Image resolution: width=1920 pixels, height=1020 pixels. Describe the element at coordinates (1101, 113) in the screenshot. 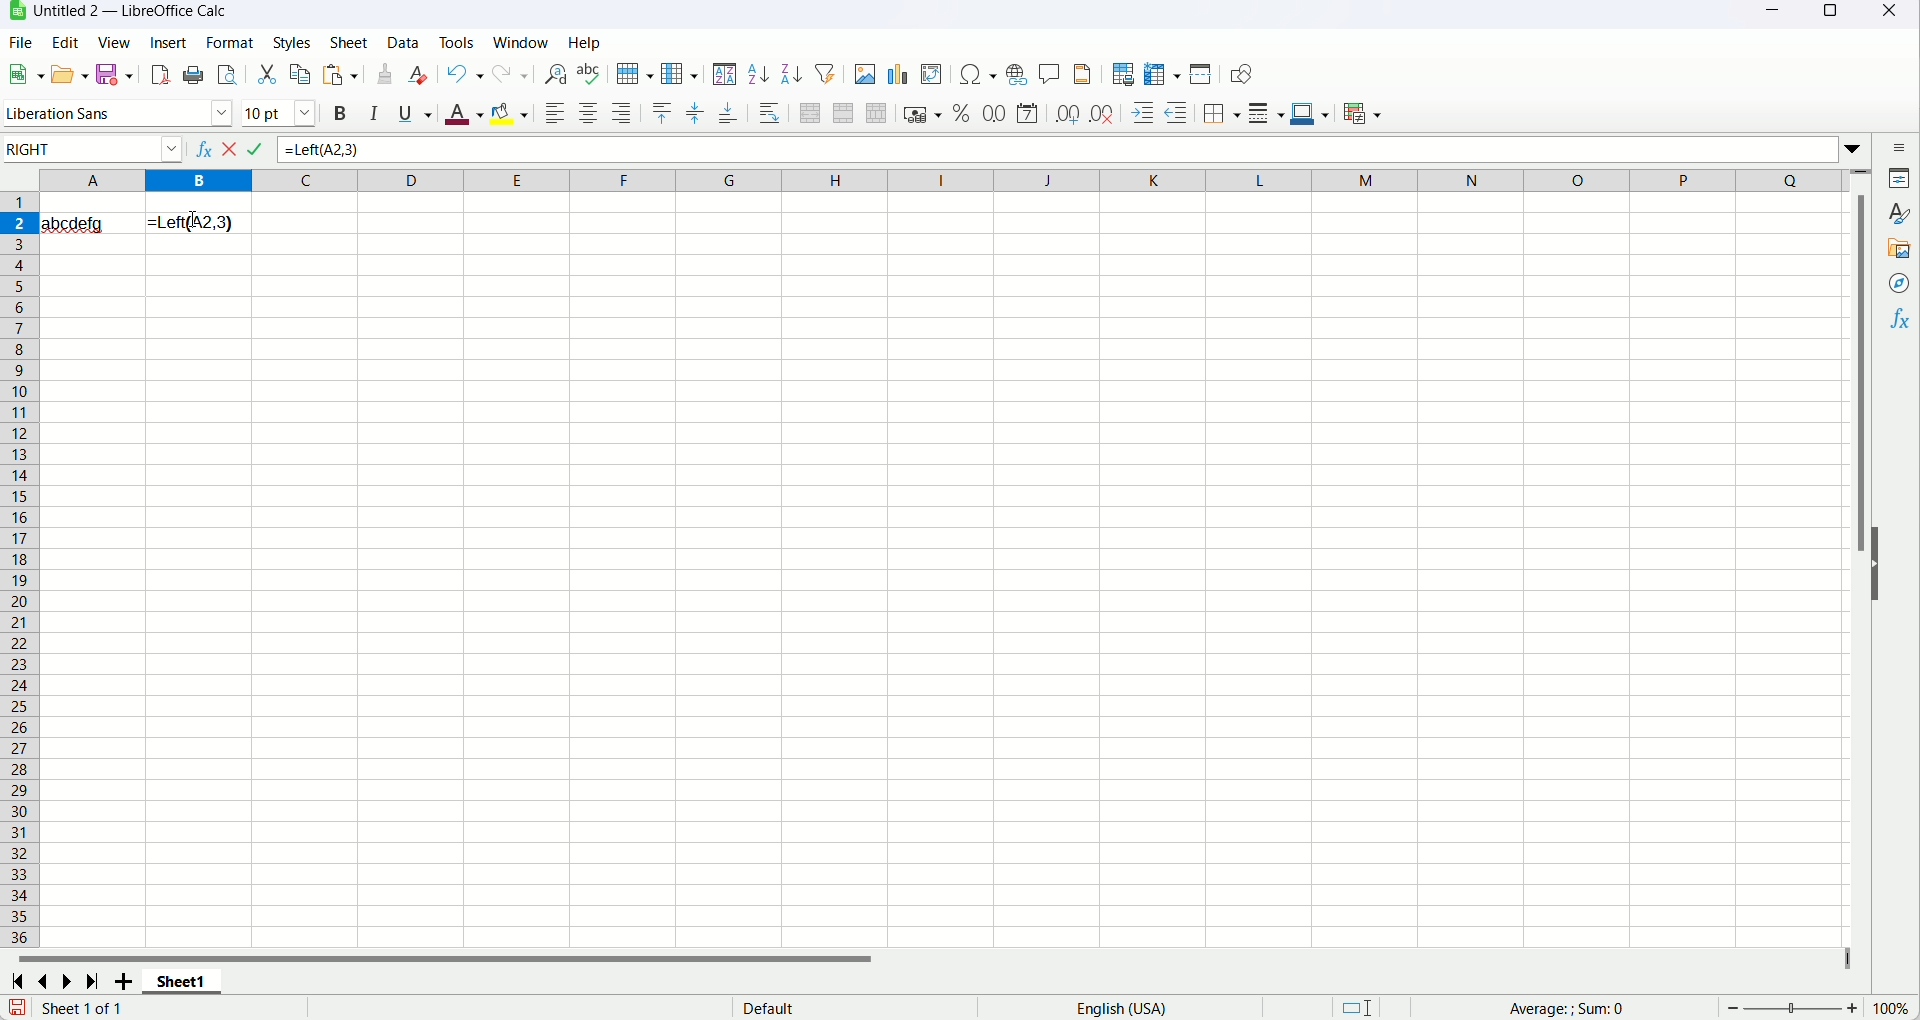

I see `delete decimal` at that location.